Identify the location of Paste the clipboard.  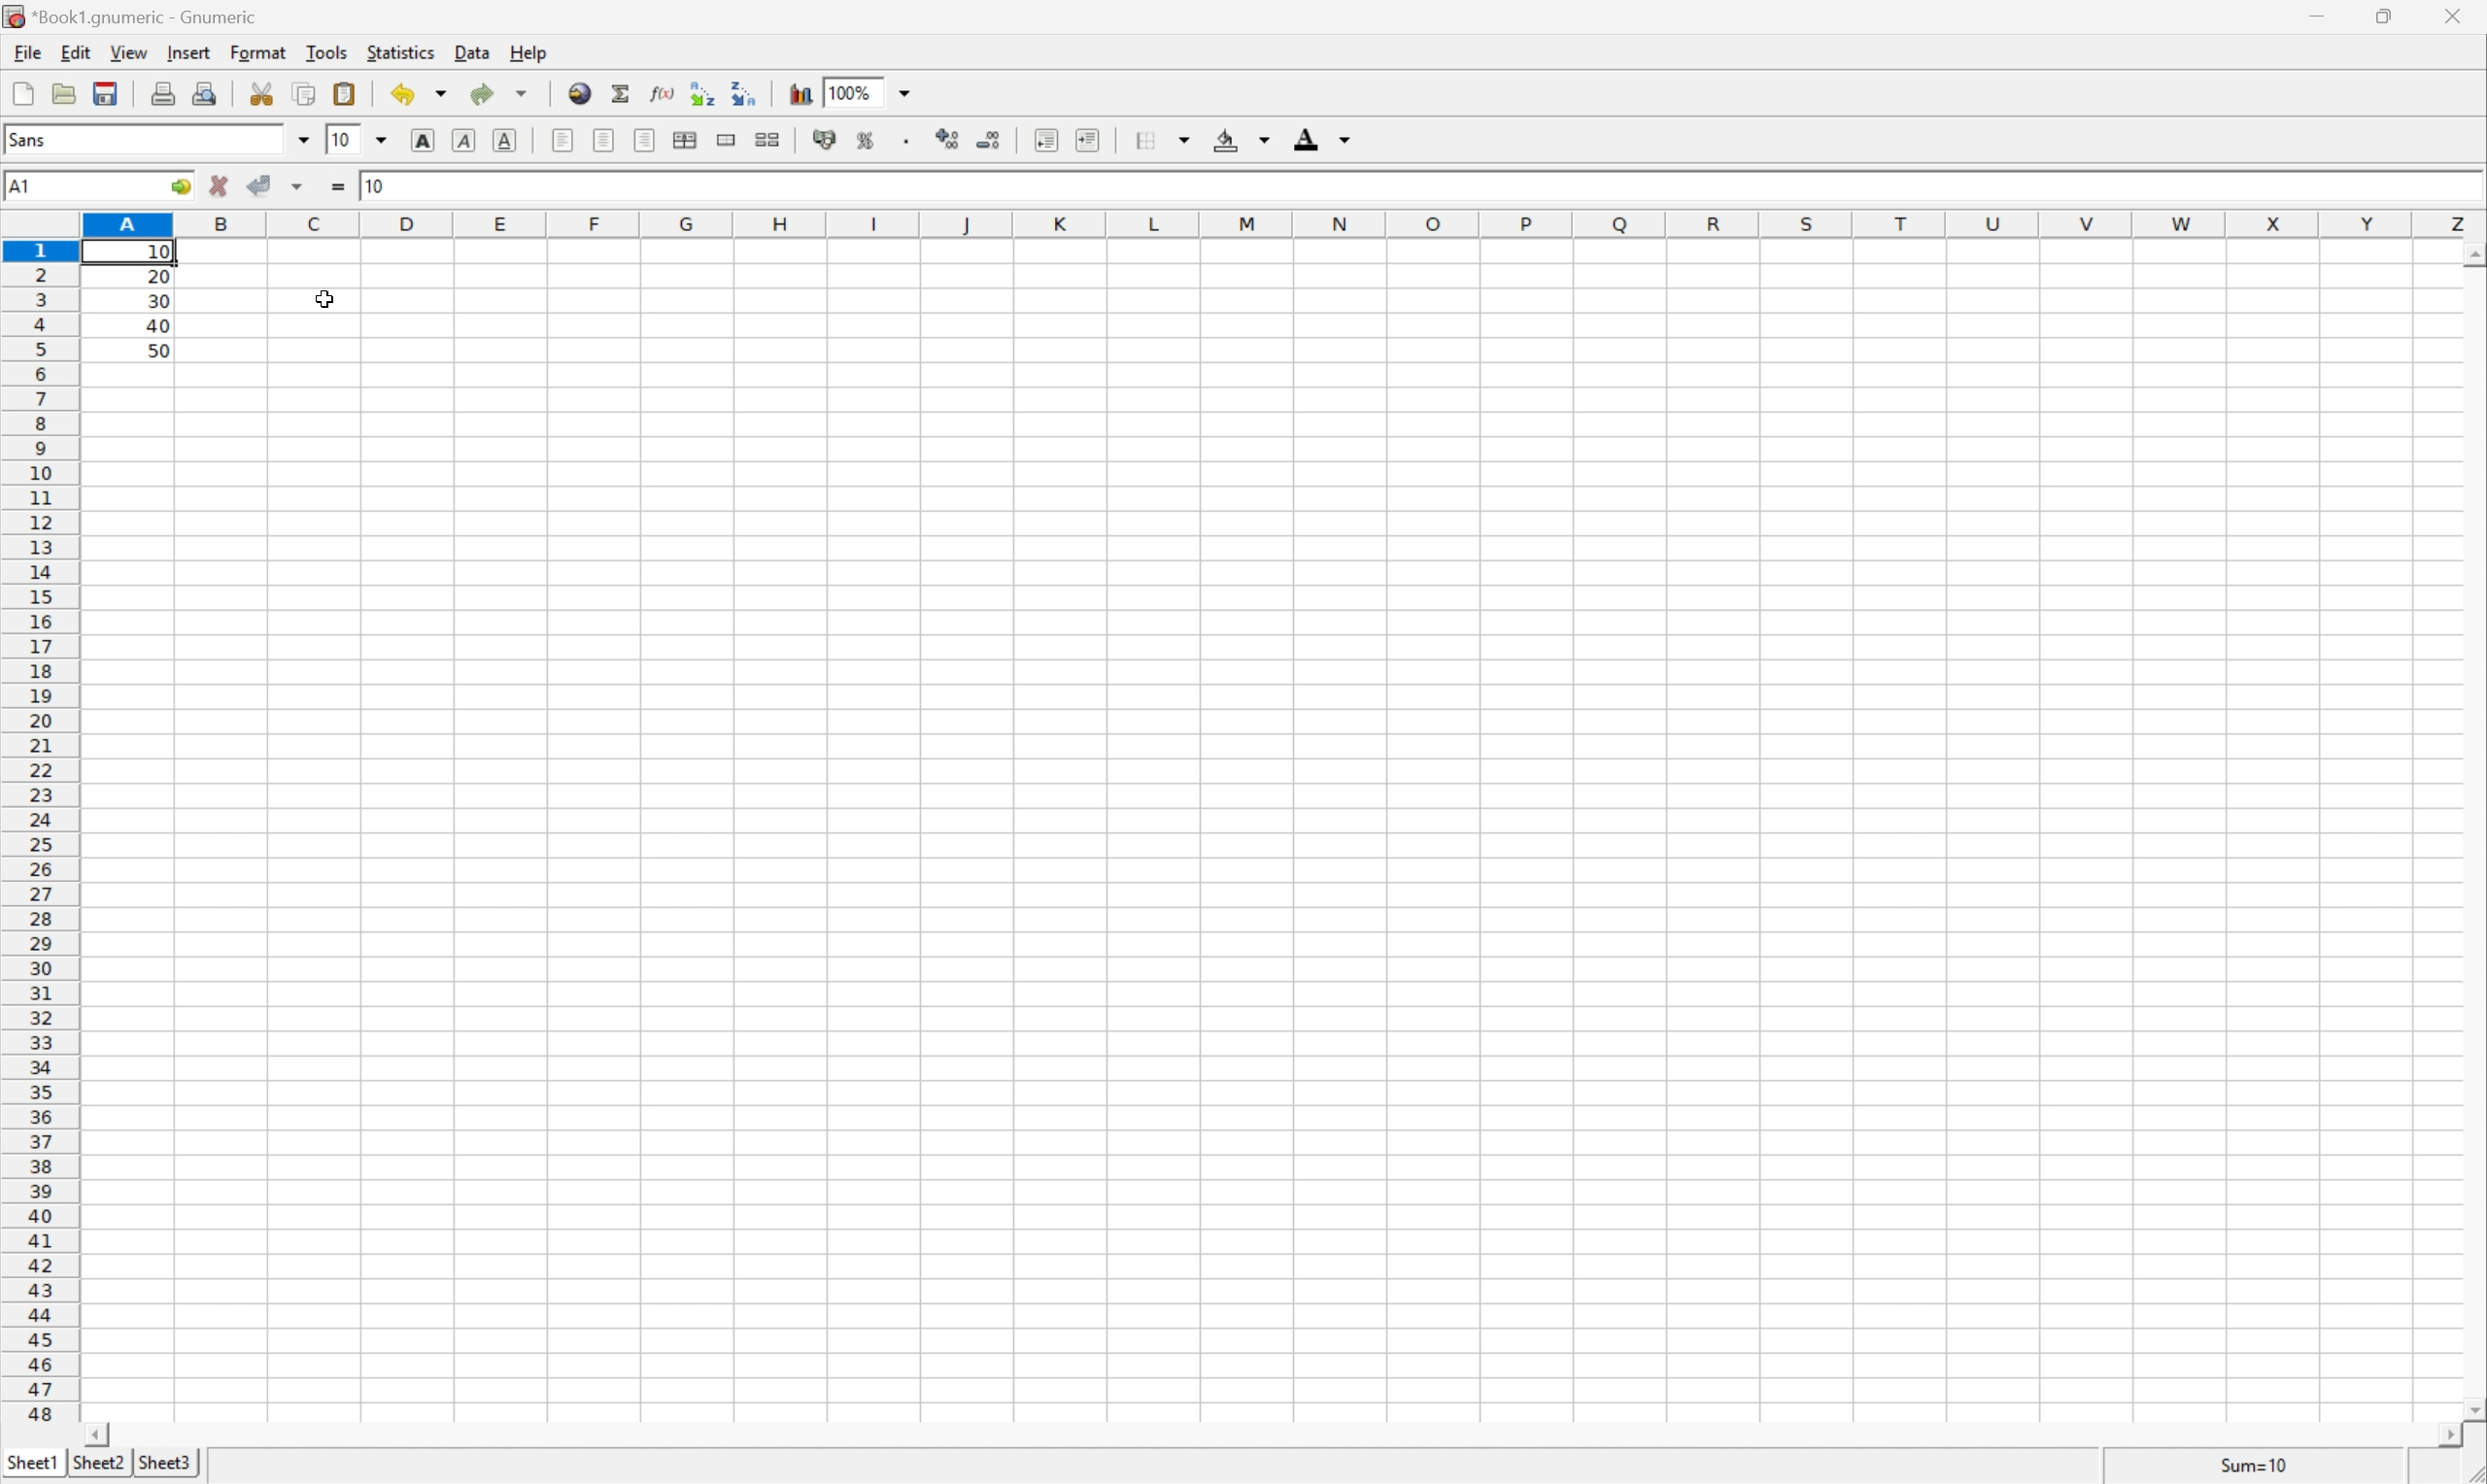
(344, 94).